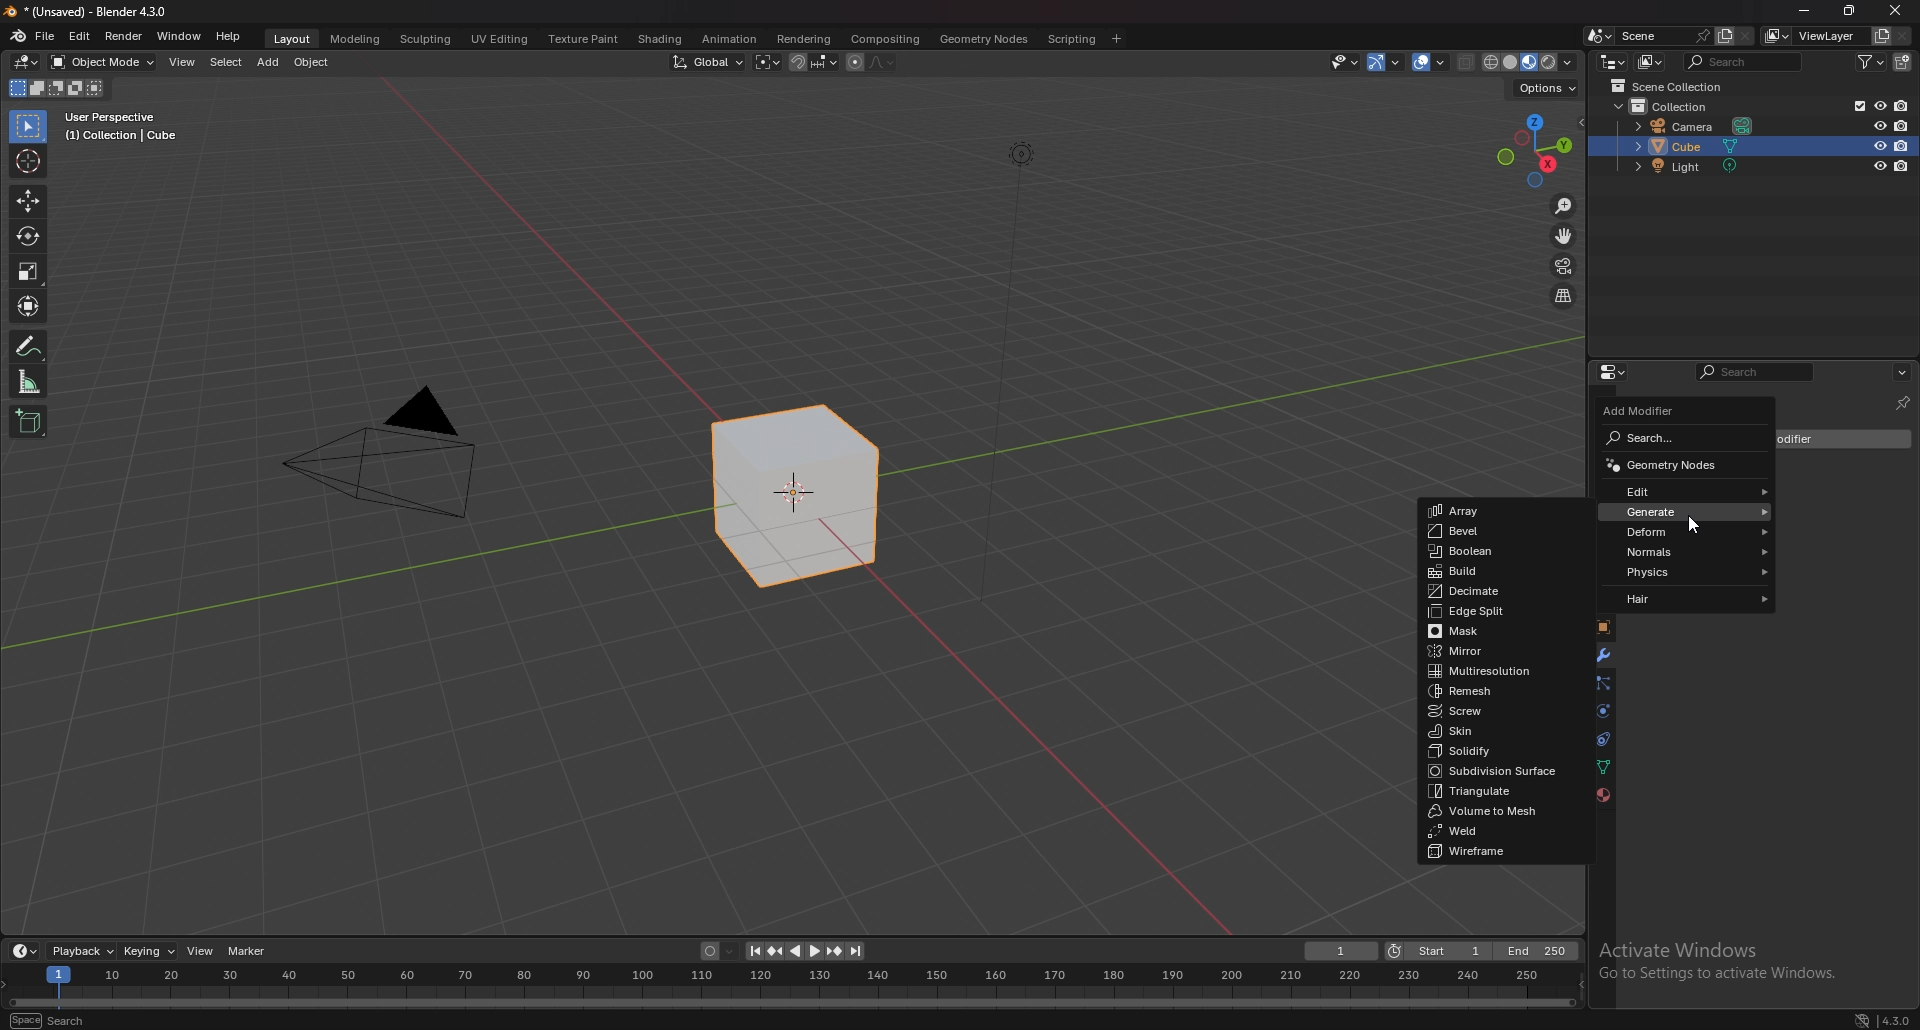 The image size is (1920, 1030). Describe the element at coordinates (1564, 236) in the screenshot. I see `move` at that location.